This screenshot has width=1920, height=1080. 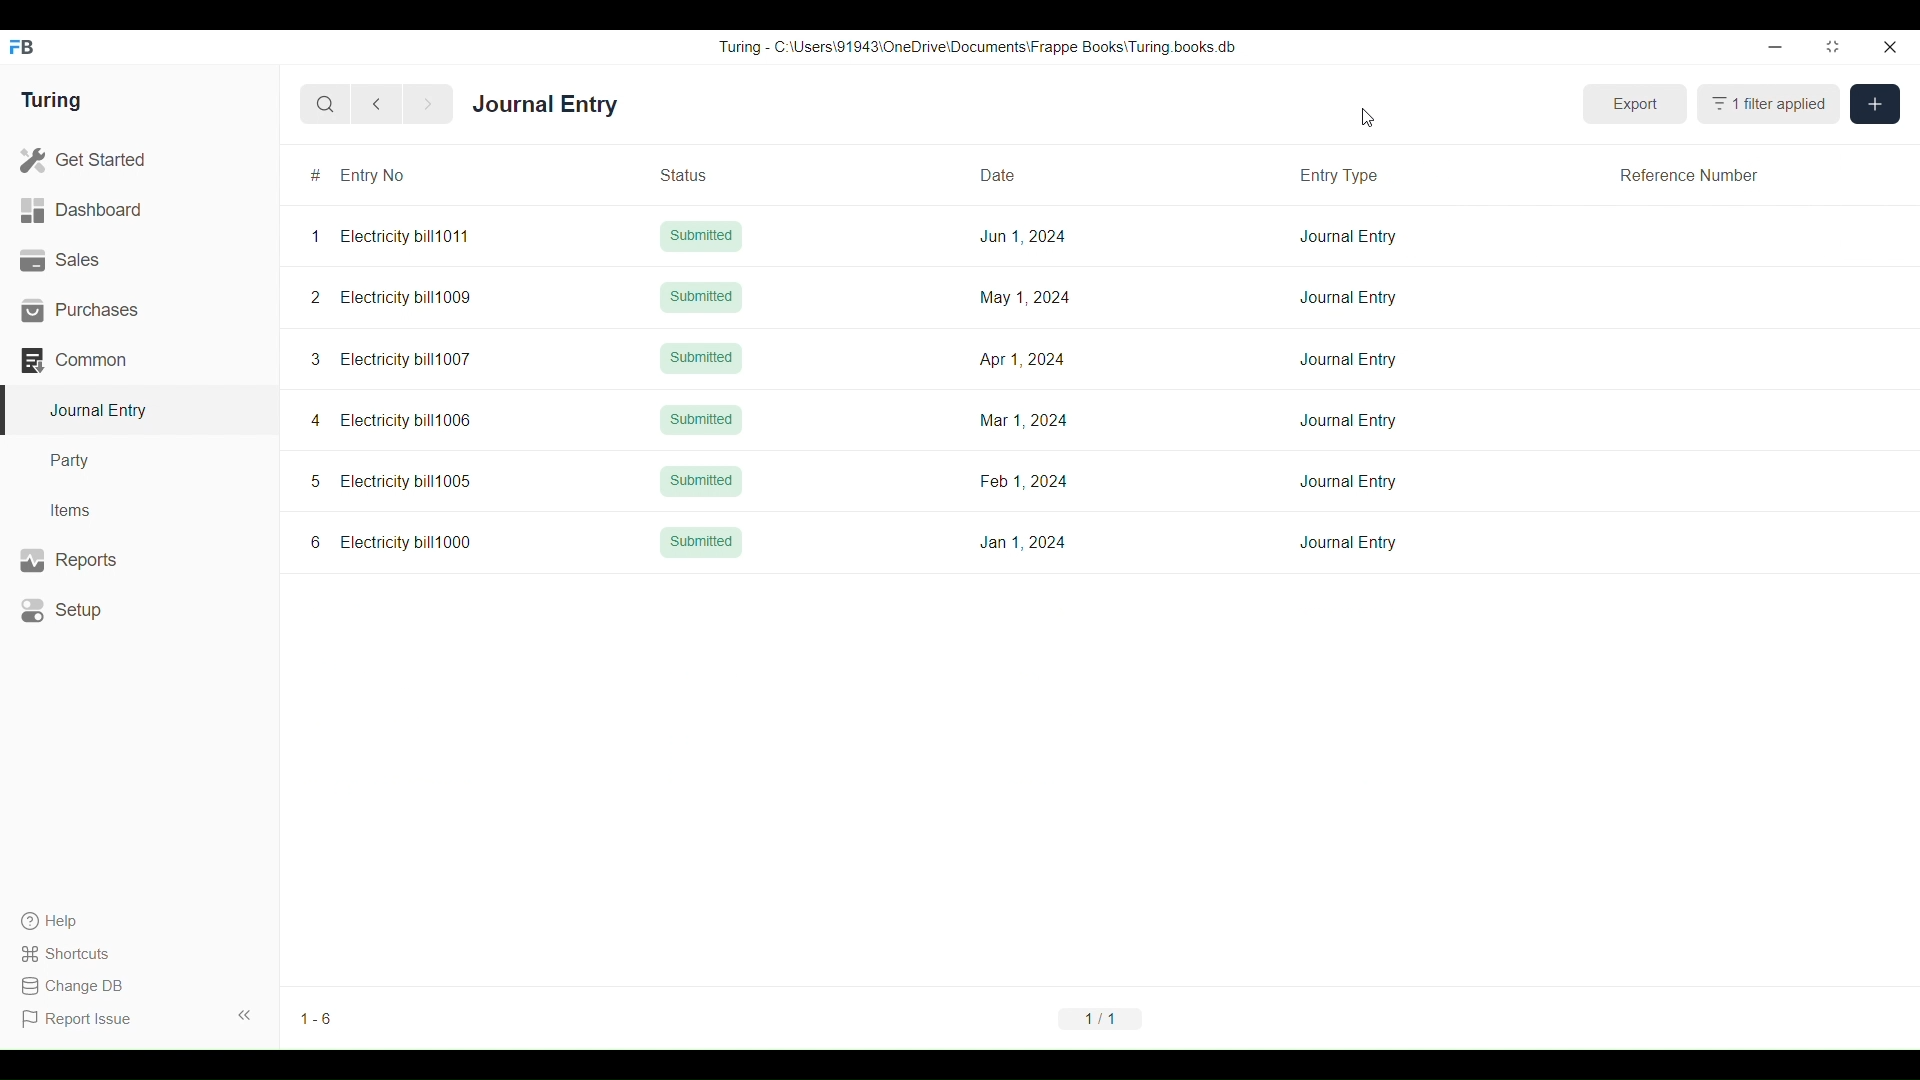 I want to click on Report Issue, so click(x=77, y=1019).